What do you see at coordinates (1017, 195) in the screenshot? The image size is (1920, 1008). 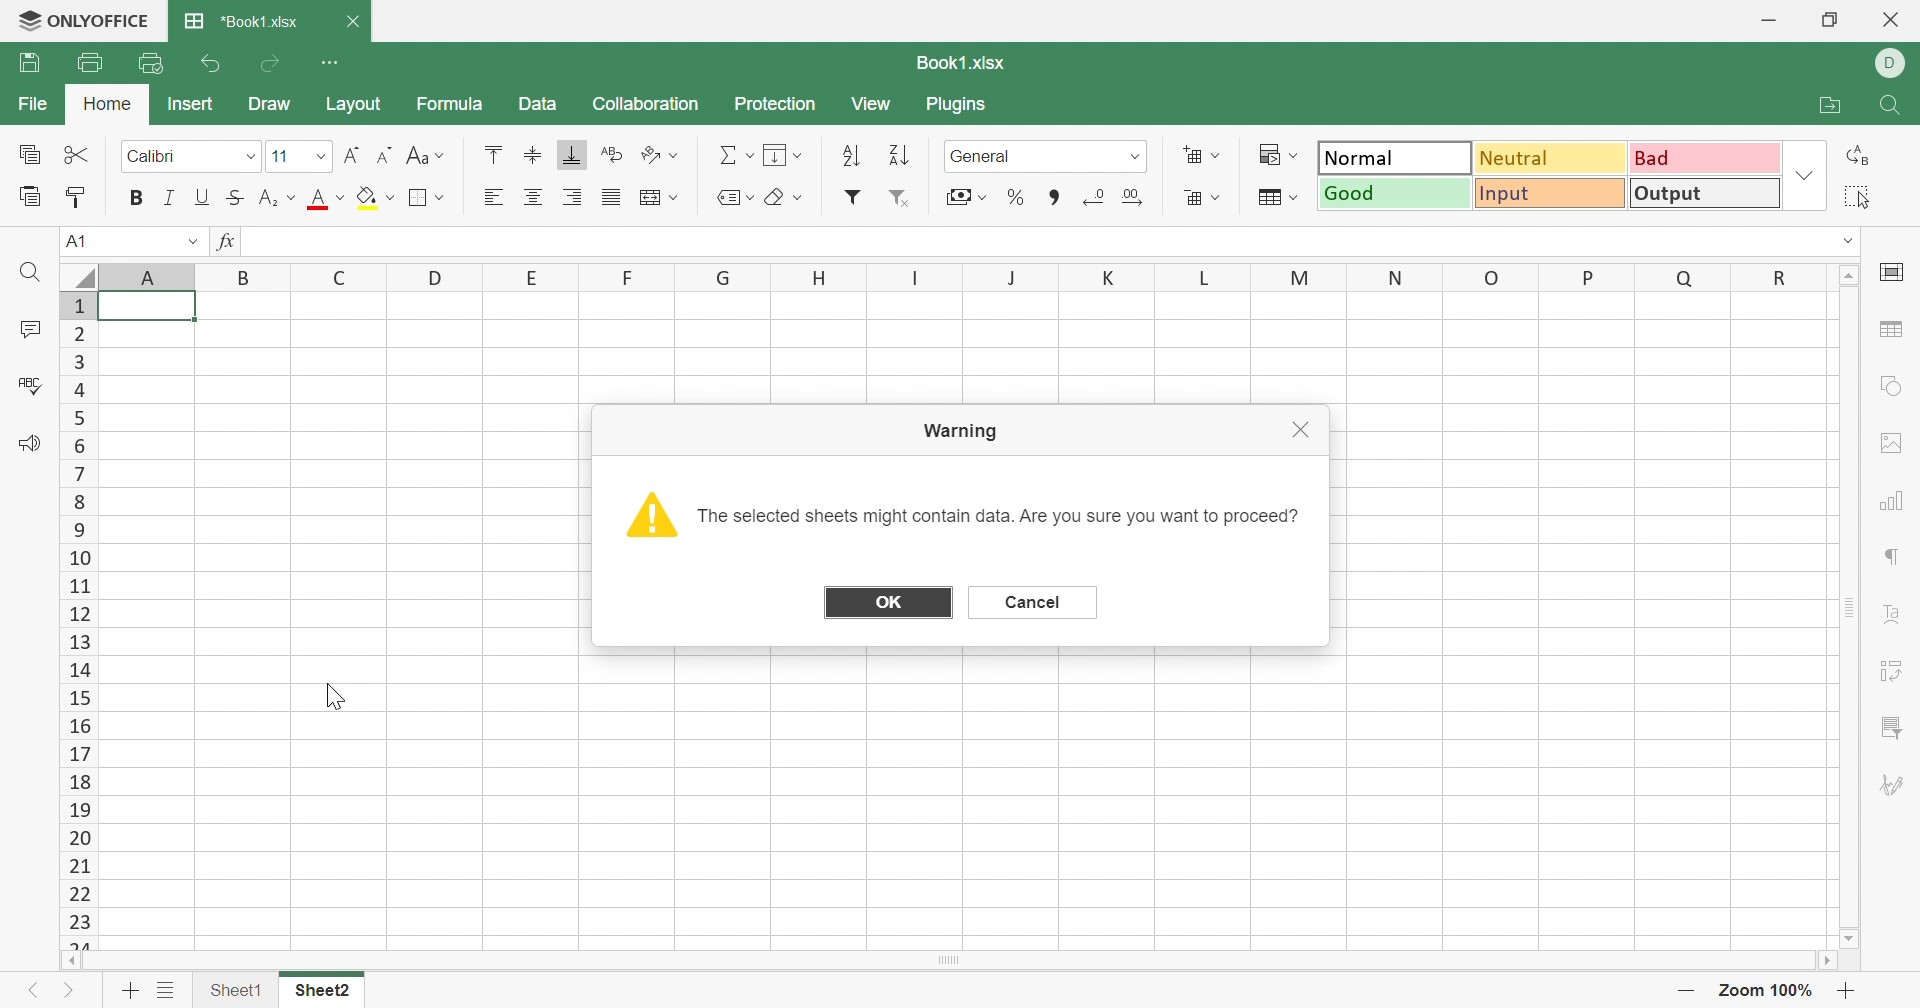 I see `Percentage style` at bounding box center [1017, 195].